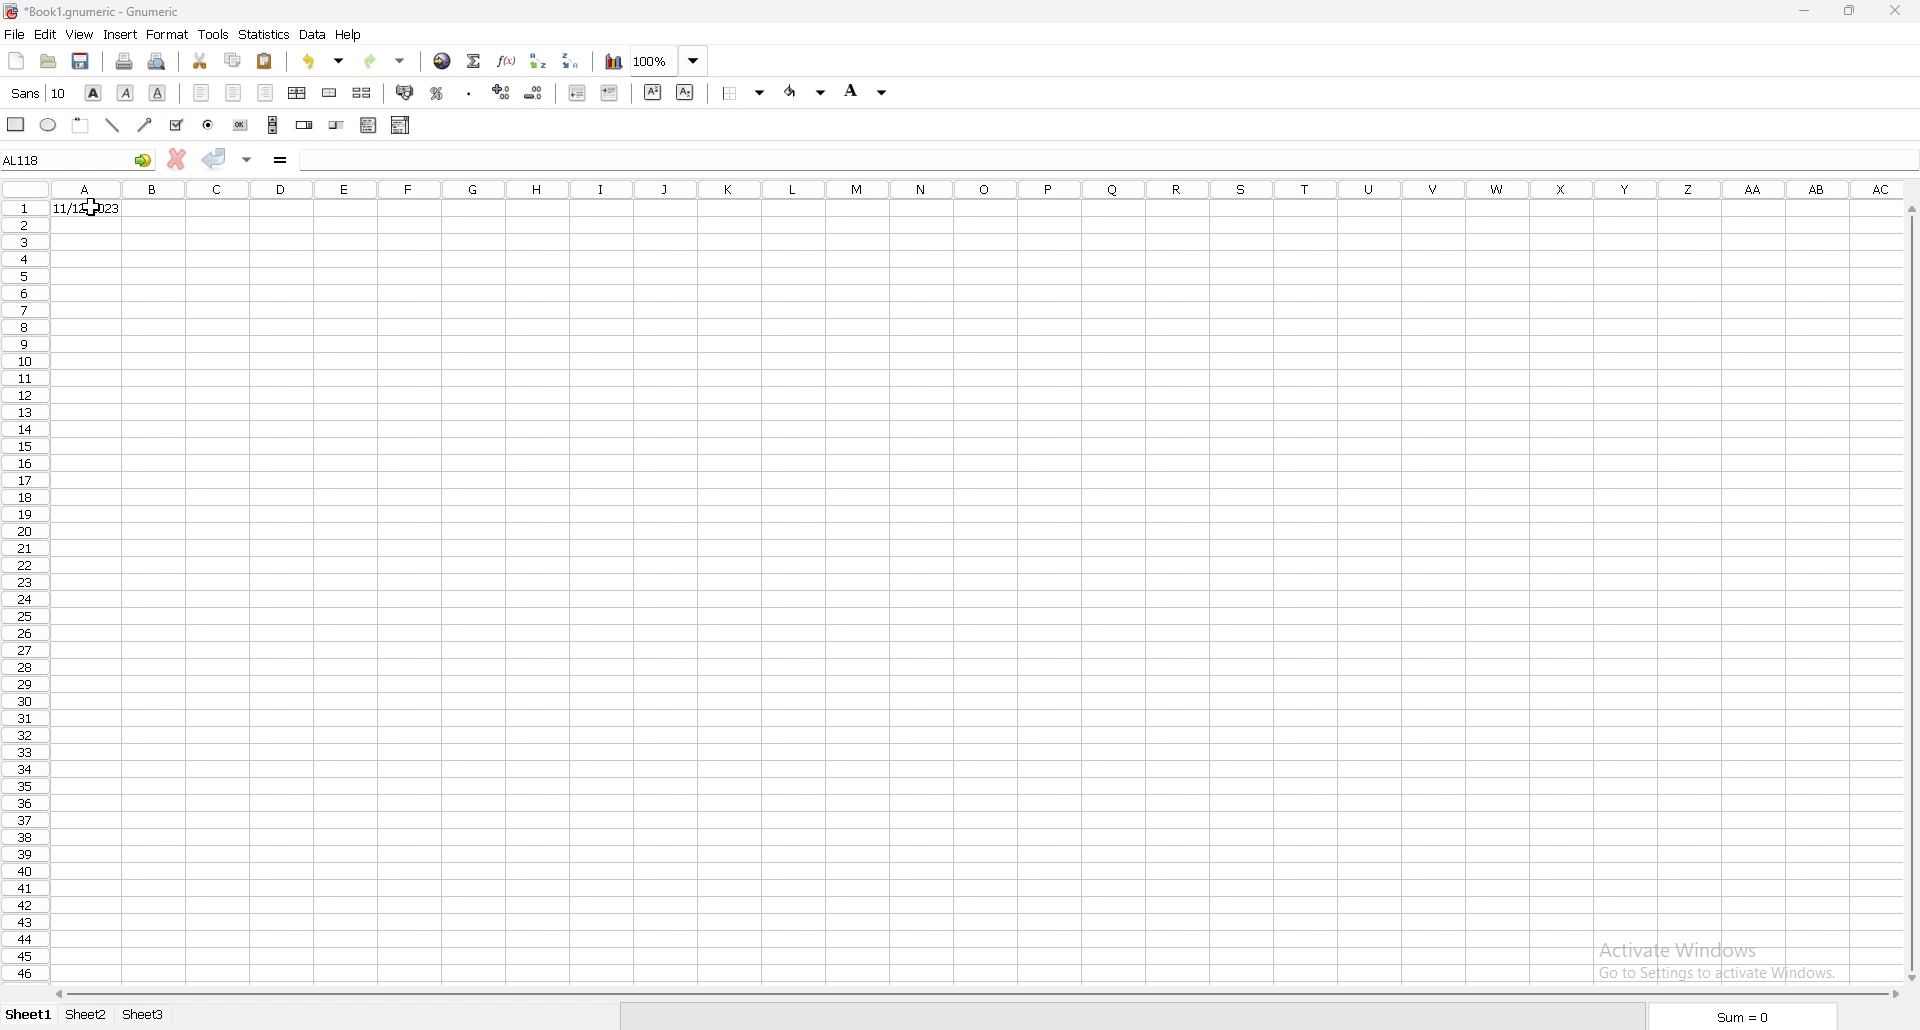 The height and width of the screenshot is (1030, 1920). Describe the element at coordinates (94, 92) in the screenshot. I see `bold` at that location.